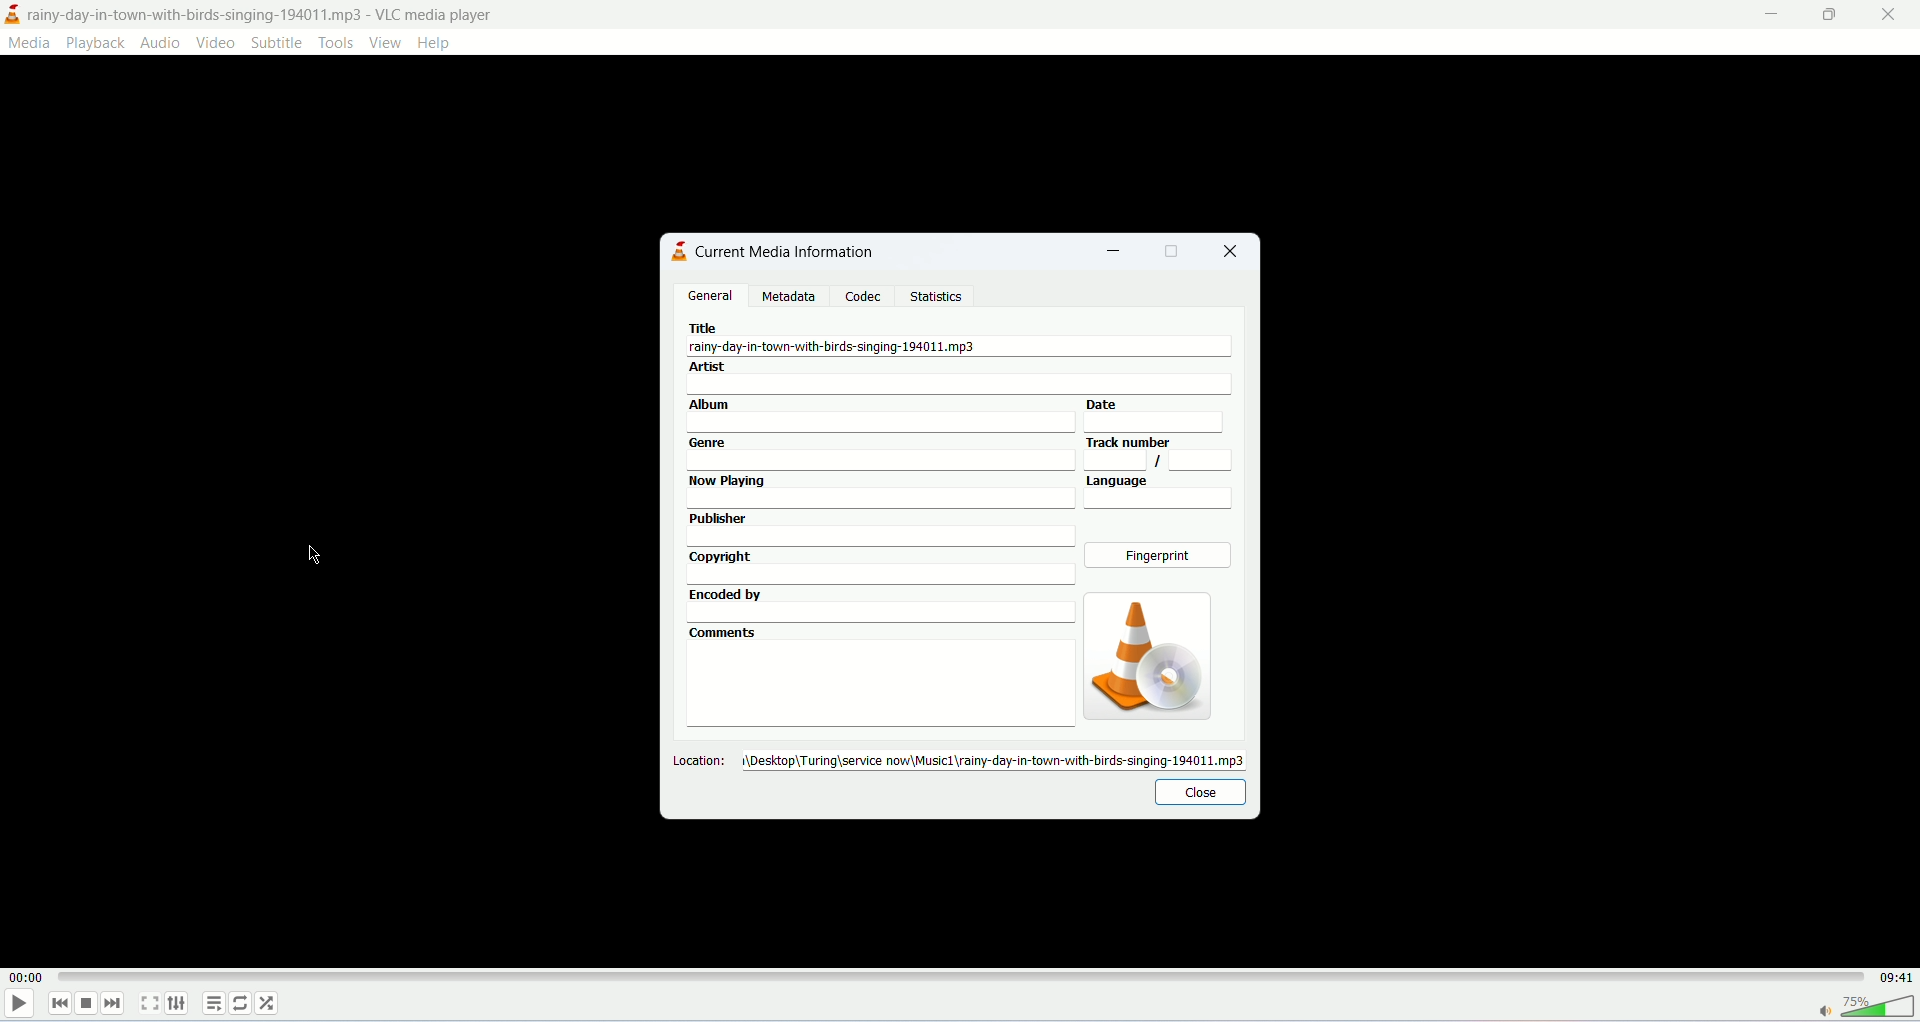 This screenshot has width=1920, height=1022. What do you see at coordinates (161, 42) in the screenshot?
I see `audio` at bounding box center [161, 42].